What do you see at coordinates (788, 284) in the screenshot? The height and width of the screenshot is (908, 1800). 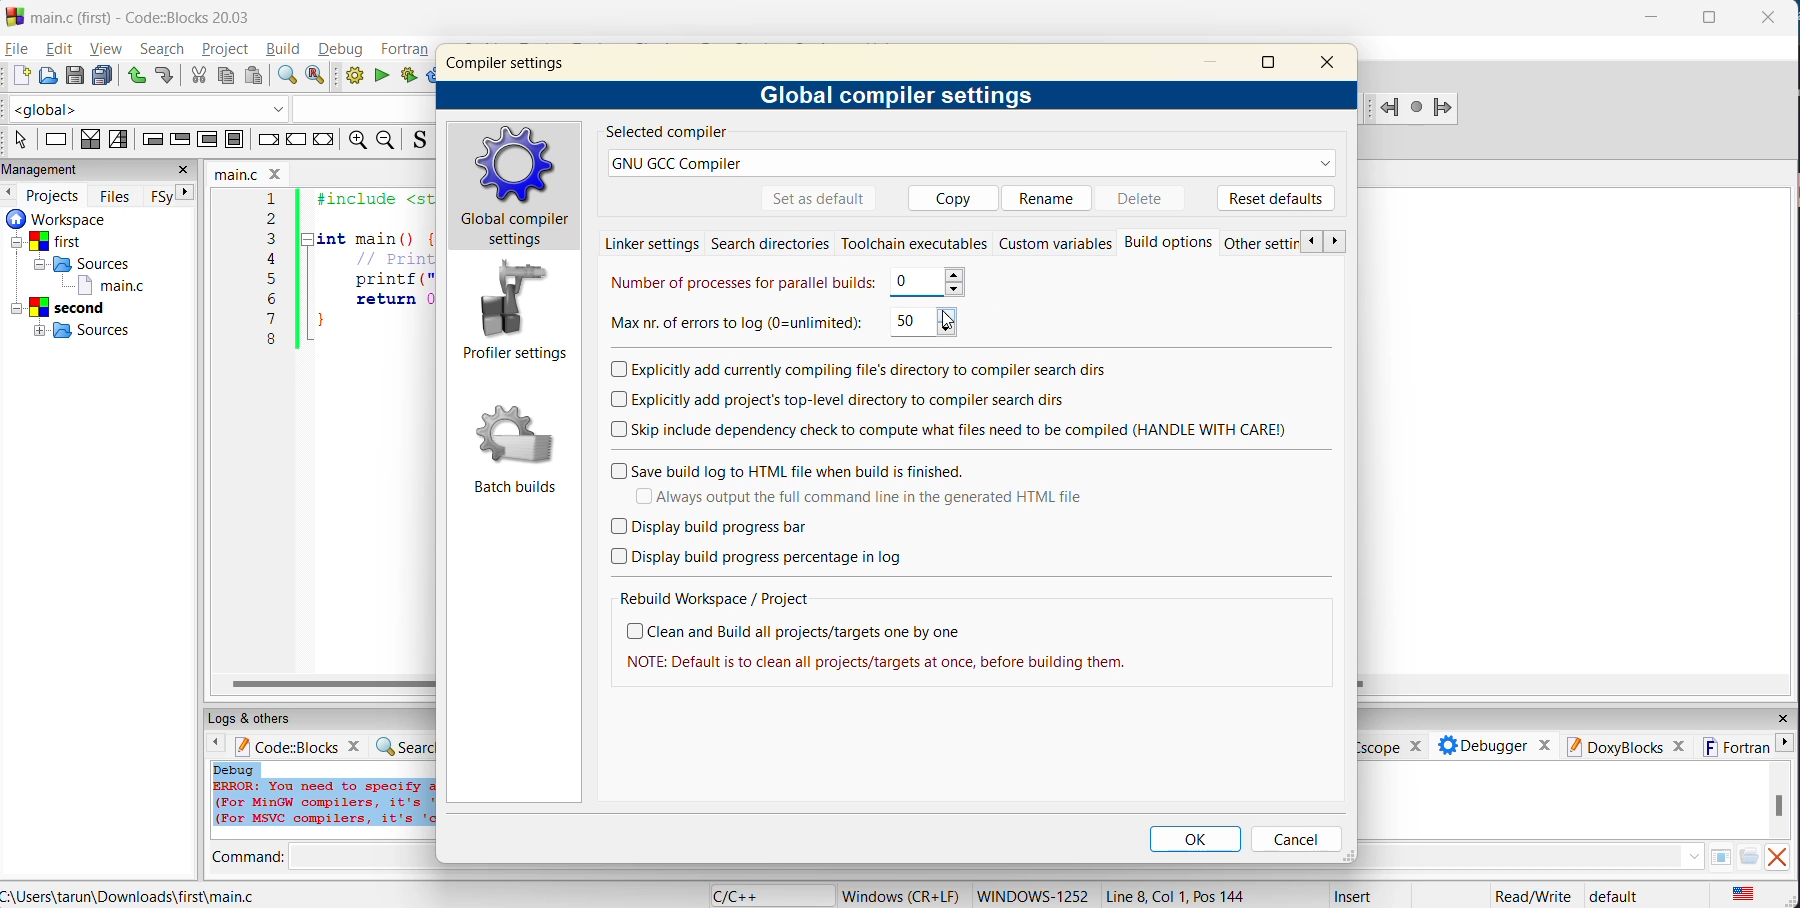 I see `number of processes for parallel builds 0` at bounding box center [788, 284].